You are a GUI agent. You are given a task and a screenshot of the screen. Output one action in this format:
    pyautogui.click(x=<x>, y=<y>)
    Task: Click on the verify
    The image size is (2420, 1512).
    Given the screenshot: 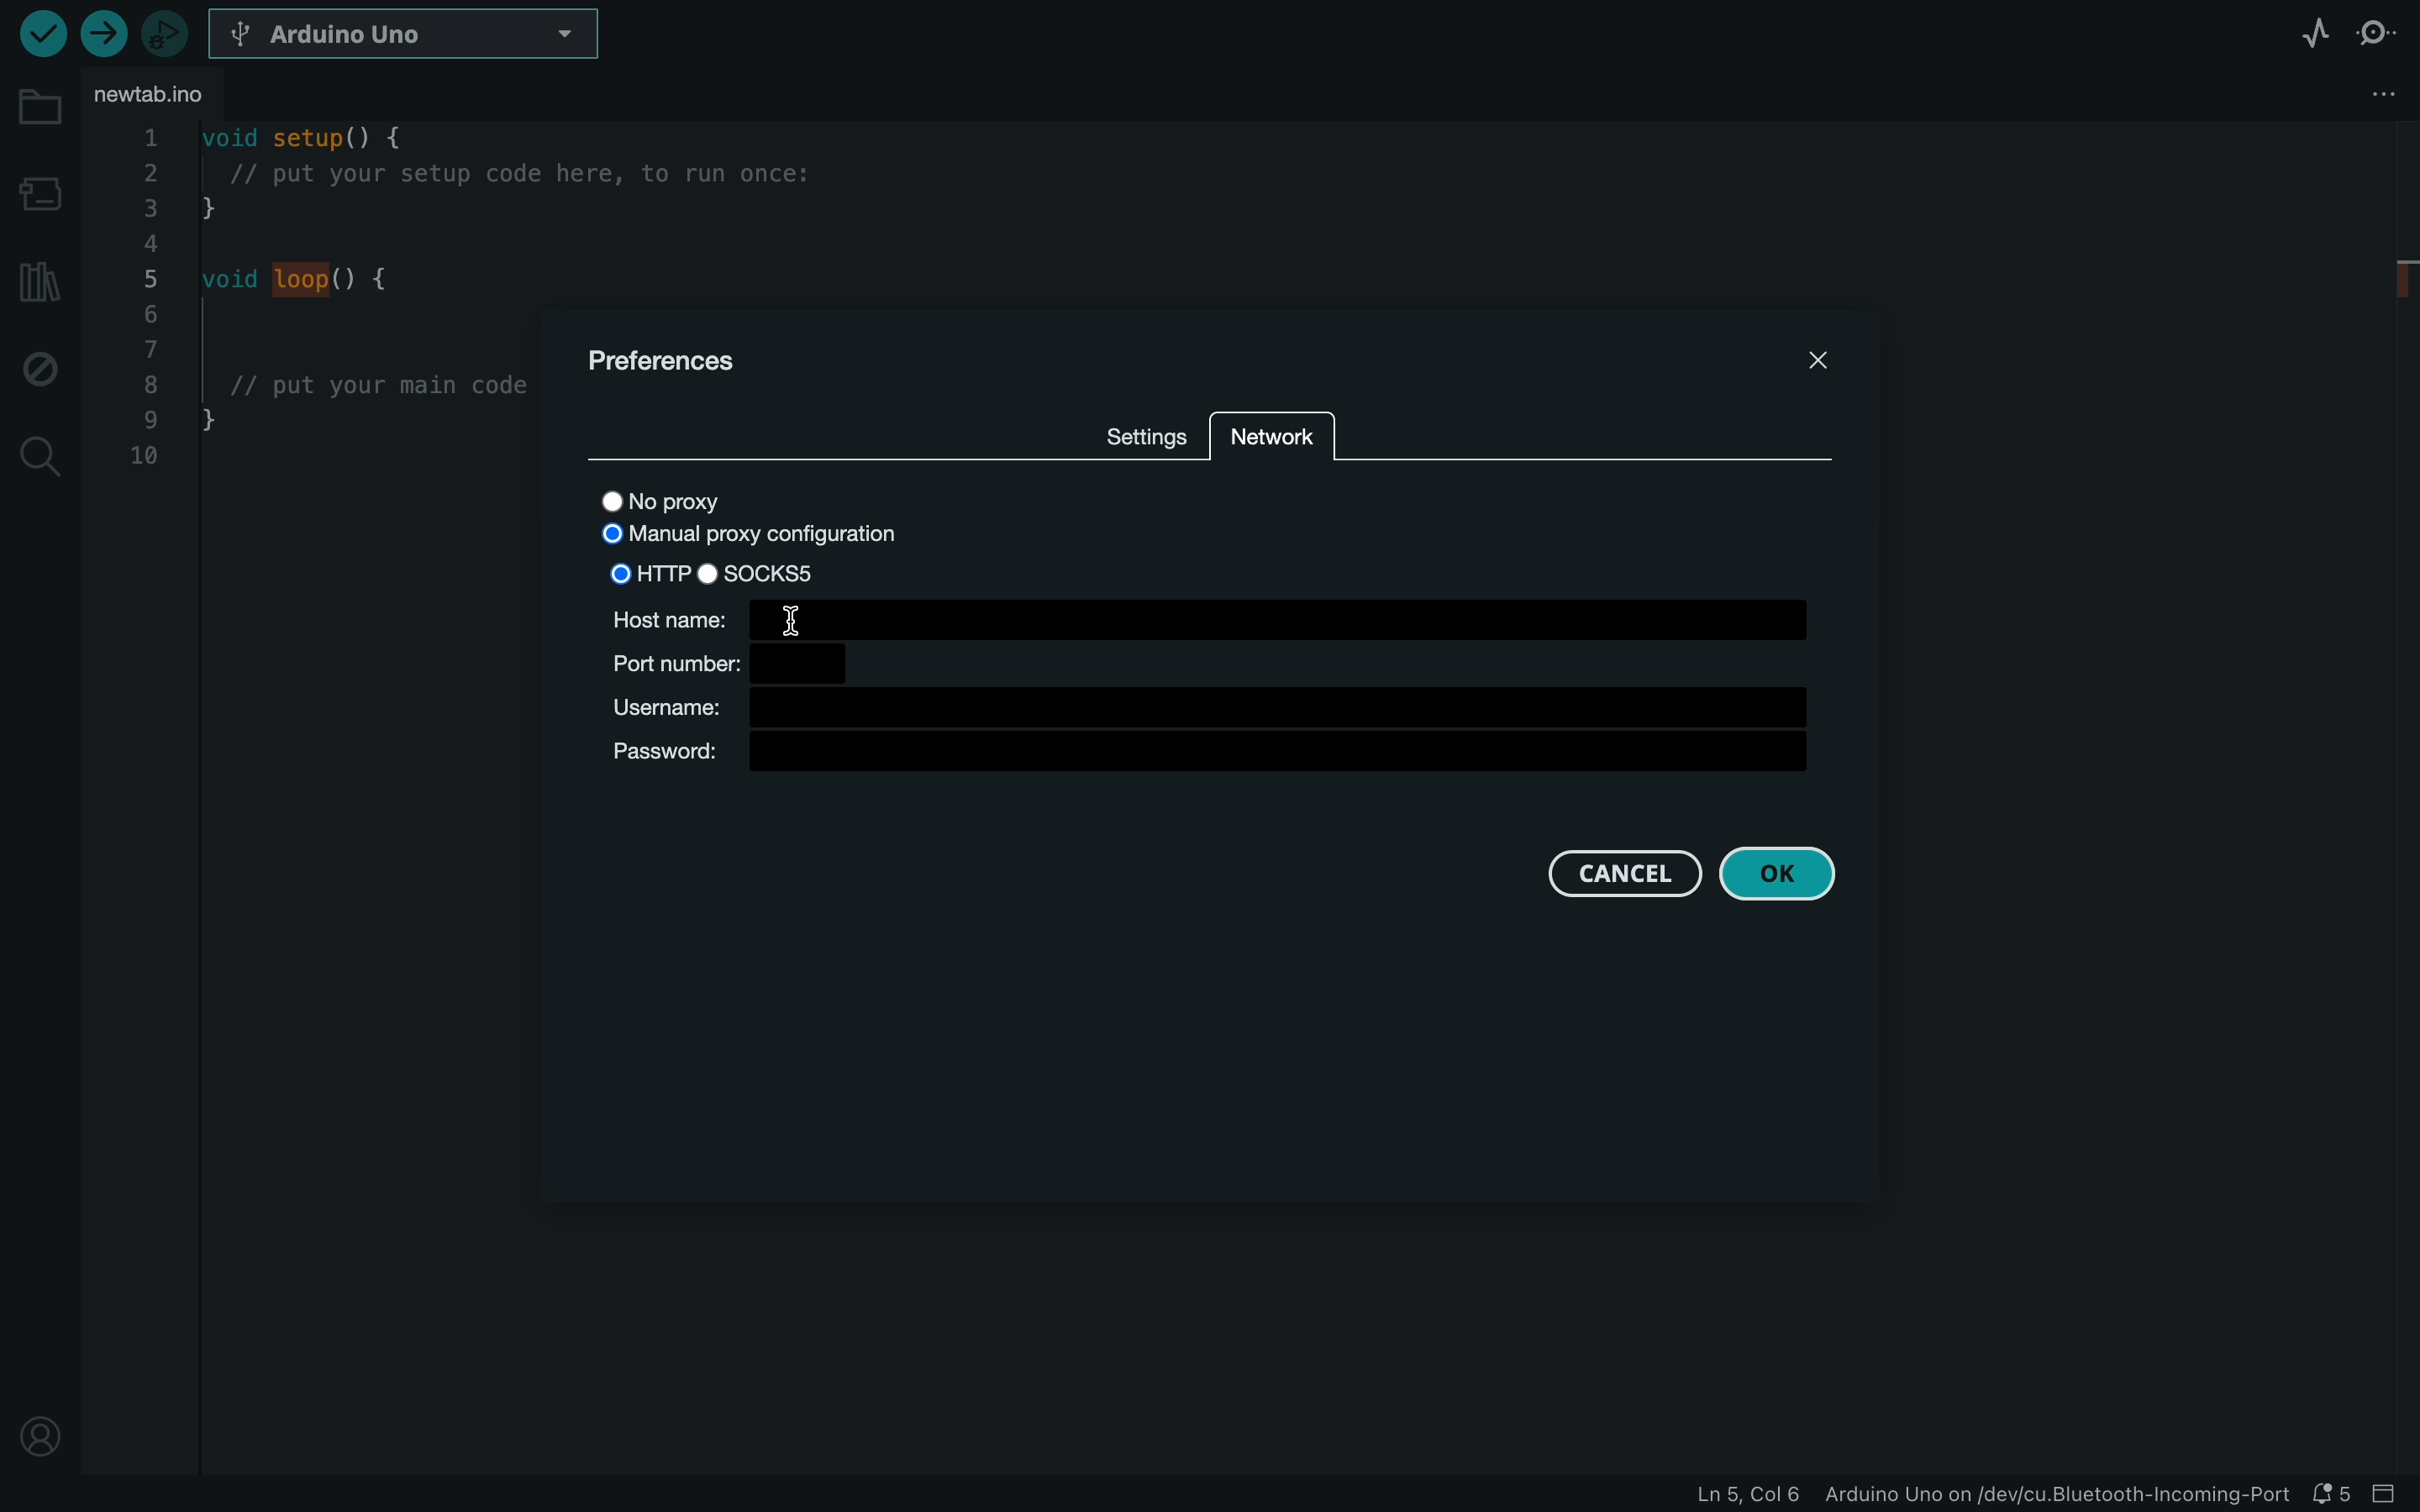 What is the action you would take?
    pyautogui.click(x=41, y=32)
    